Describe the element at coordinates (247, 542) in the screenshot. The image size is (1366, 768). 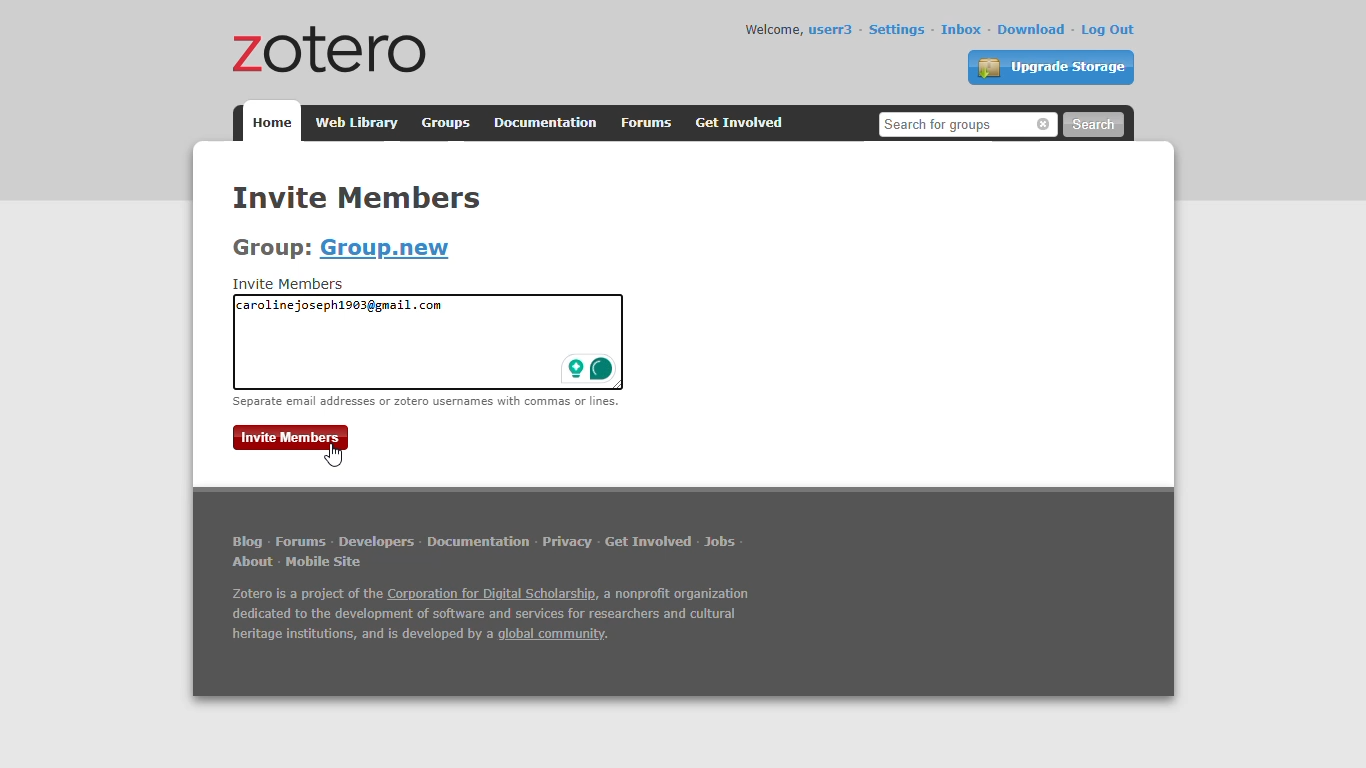
I see `blog` at that location.